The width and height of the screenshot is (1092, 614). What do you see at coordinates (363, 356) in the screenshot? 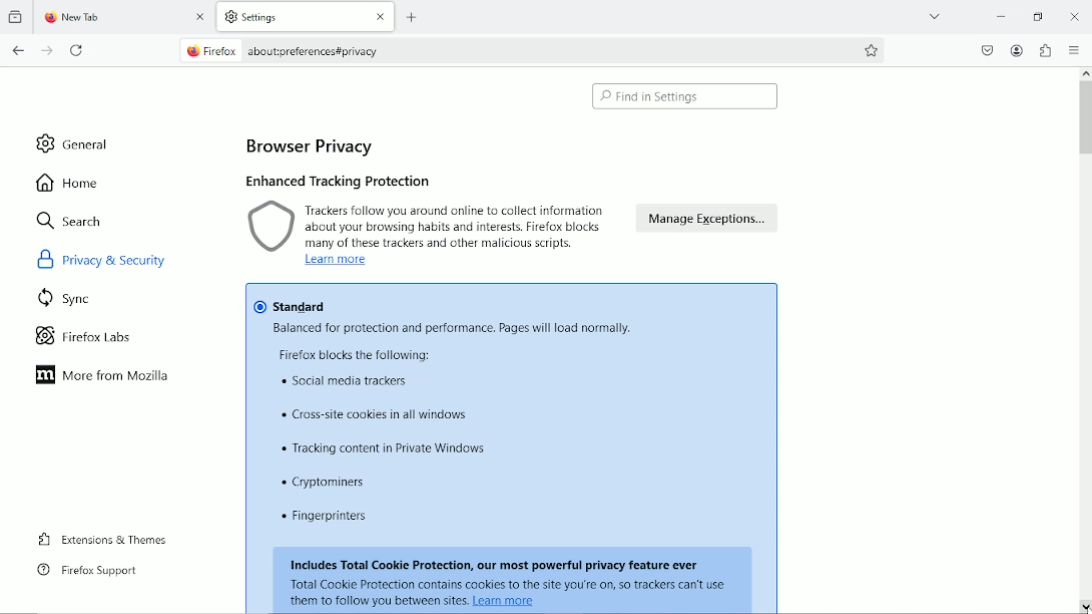
I see `Firefox blocks the following:` at bounding box center [363, 356].